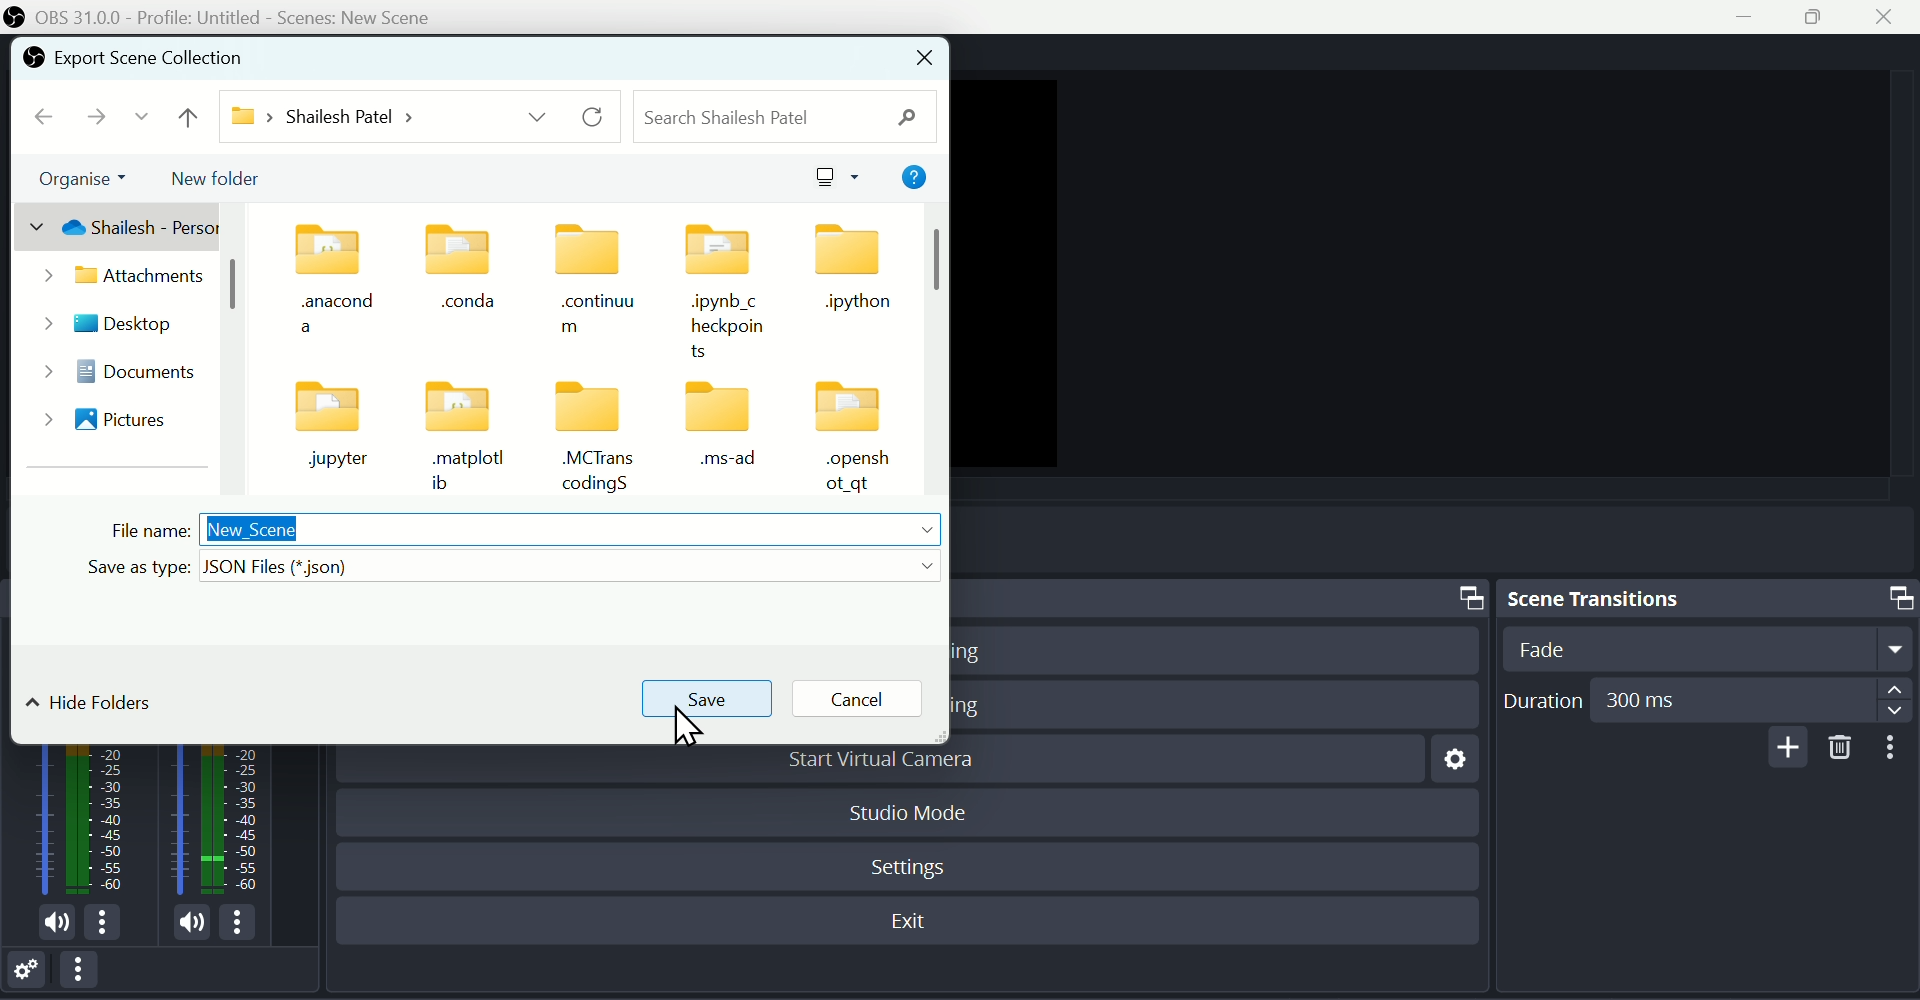 The width and height of the screenshot is (1920, 1000). Describe the element at coordinates (898, 765) in the screenshot. I see `start virtual camera` at that location.